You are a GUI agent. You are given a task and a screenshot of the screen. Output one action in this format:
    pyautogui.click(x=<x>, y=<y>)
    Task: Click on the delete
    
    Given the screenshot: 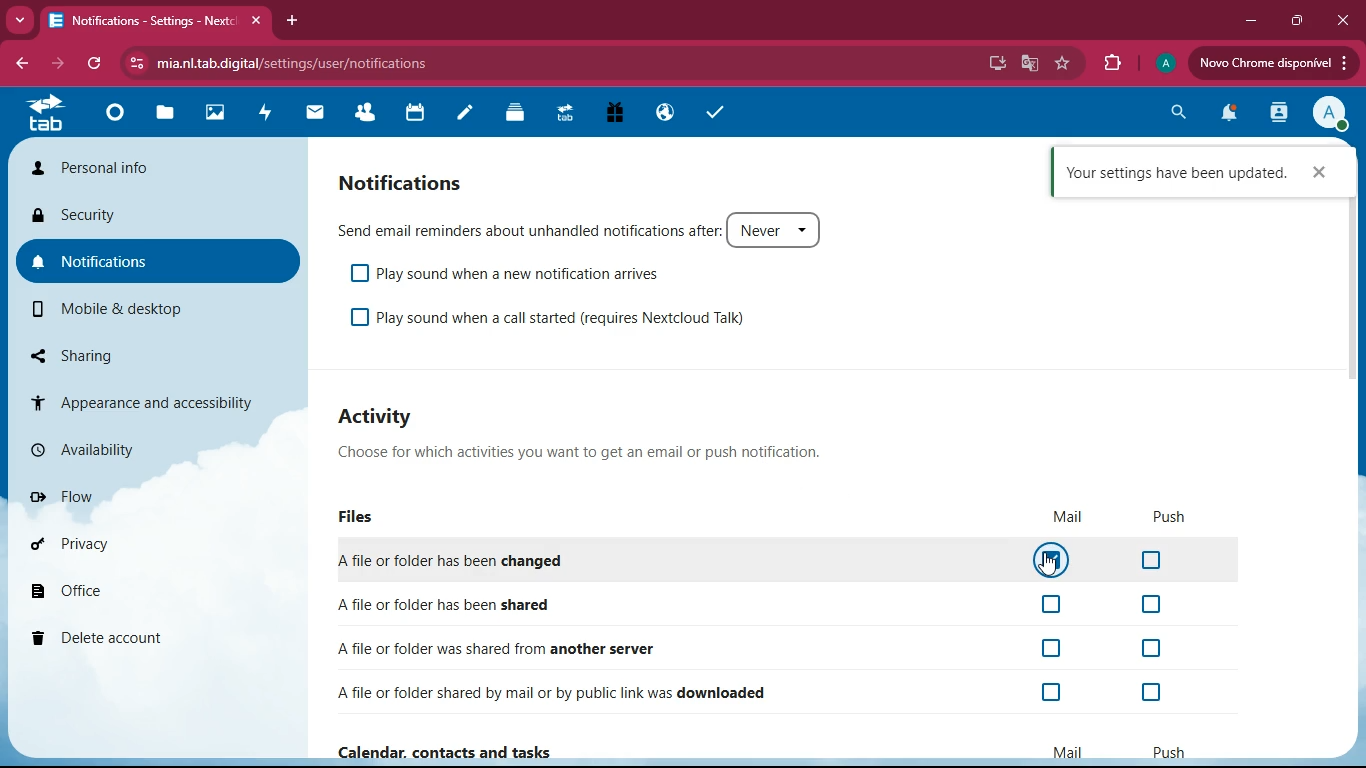 What is the action you would take?
    pyautogui.click(x=105, y=637)
    